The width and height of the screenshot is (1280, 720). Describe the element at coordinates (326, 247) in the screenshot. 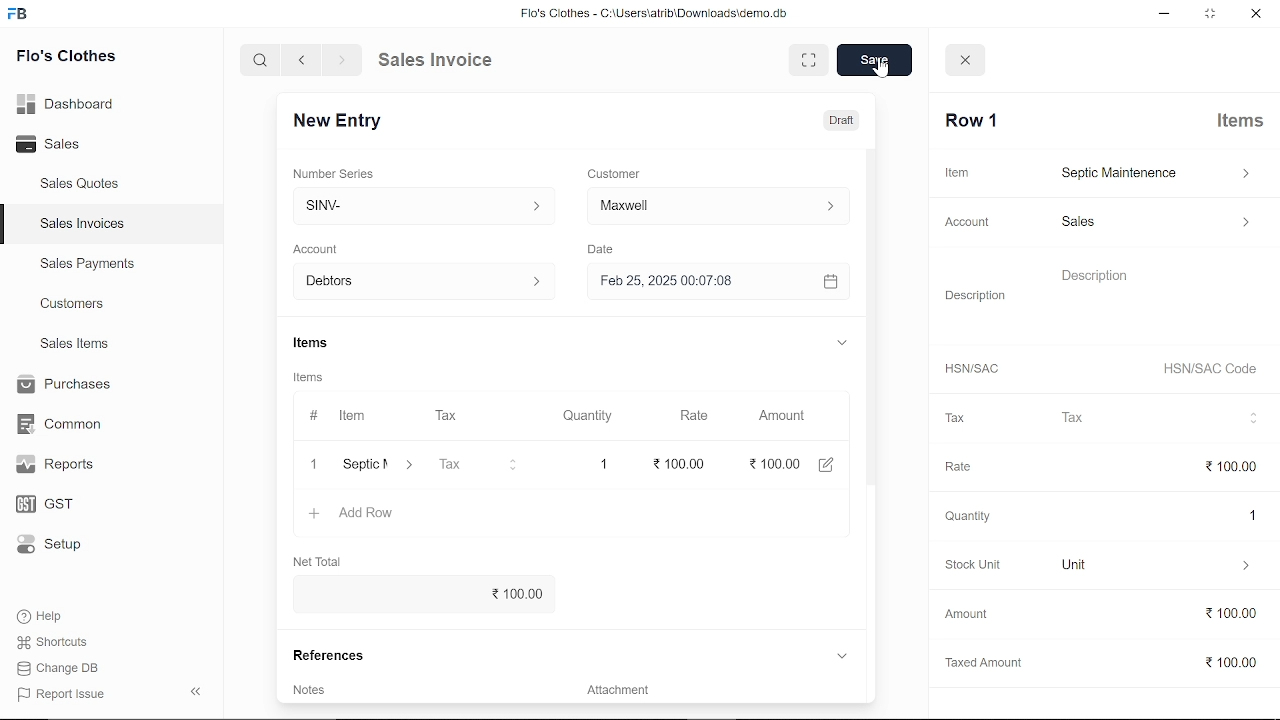

I see `‘Account` at that location.